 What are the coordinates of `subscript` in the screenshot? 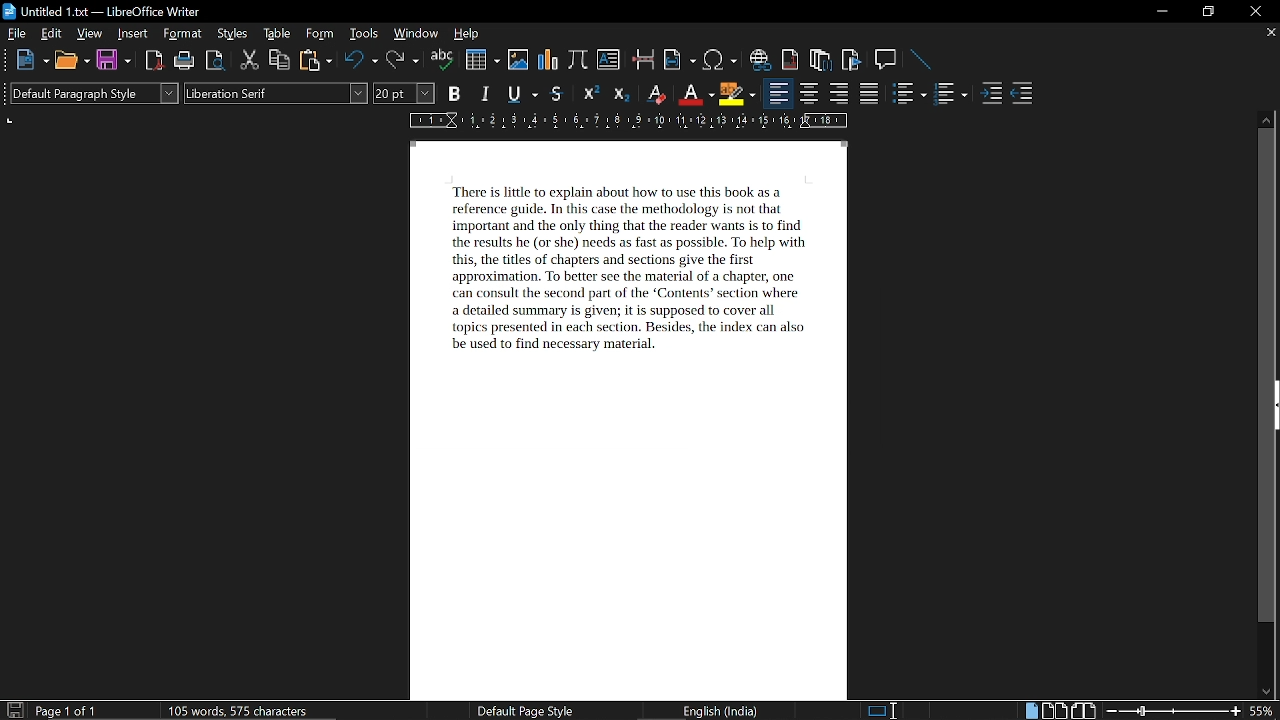 It's located at (620, 93).